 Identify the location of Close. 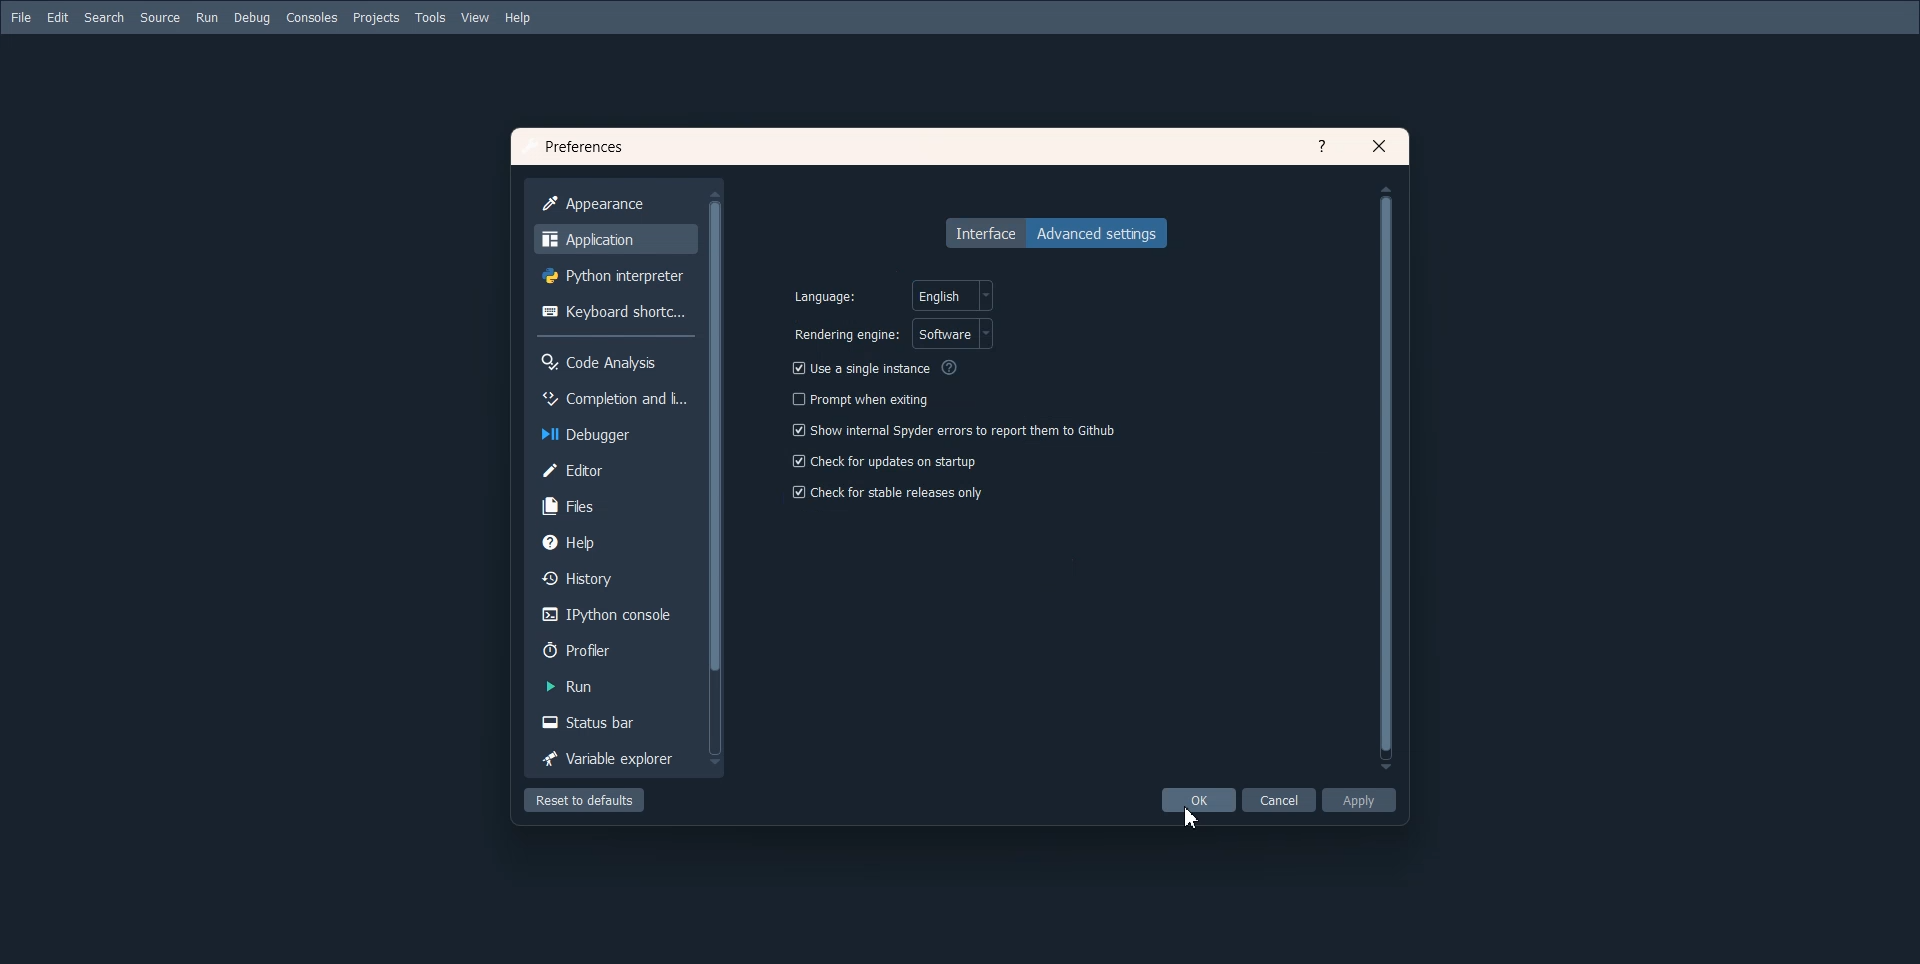
(1380, 145).